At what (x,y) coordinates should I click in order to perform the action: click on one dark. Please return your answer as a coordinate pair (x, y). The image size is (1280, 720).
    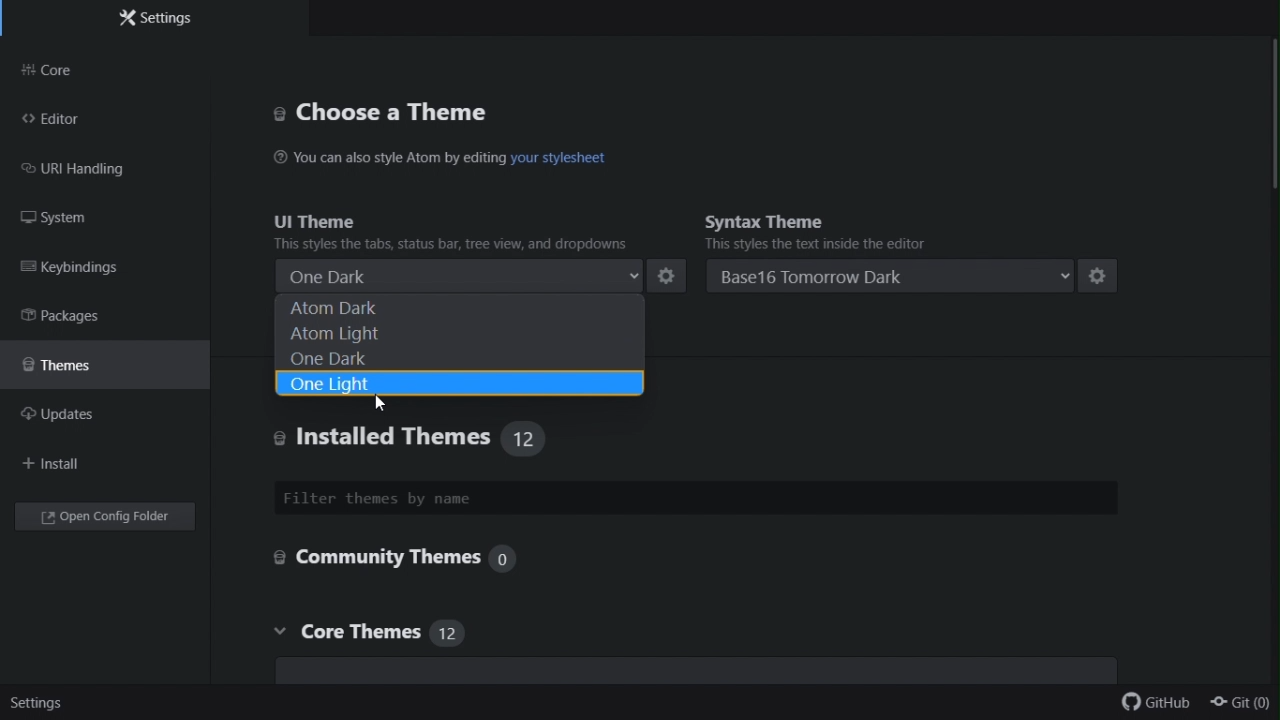
    Looking at the image, I should click on (458, 356).